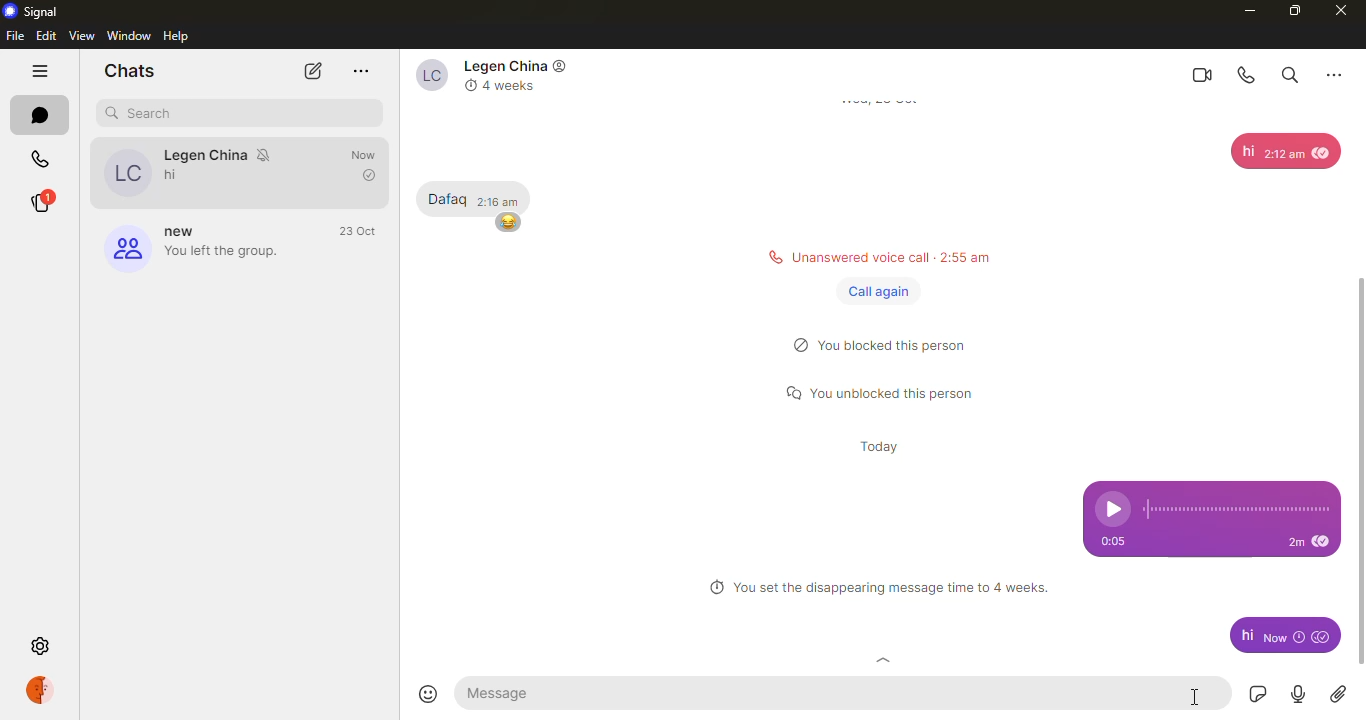 Image resolution: width=1366 pixels, height=720 pixels. What do you see at coordinates (43, 647) in the screenshot?
I see `settings` at bounding box center [43, 647].